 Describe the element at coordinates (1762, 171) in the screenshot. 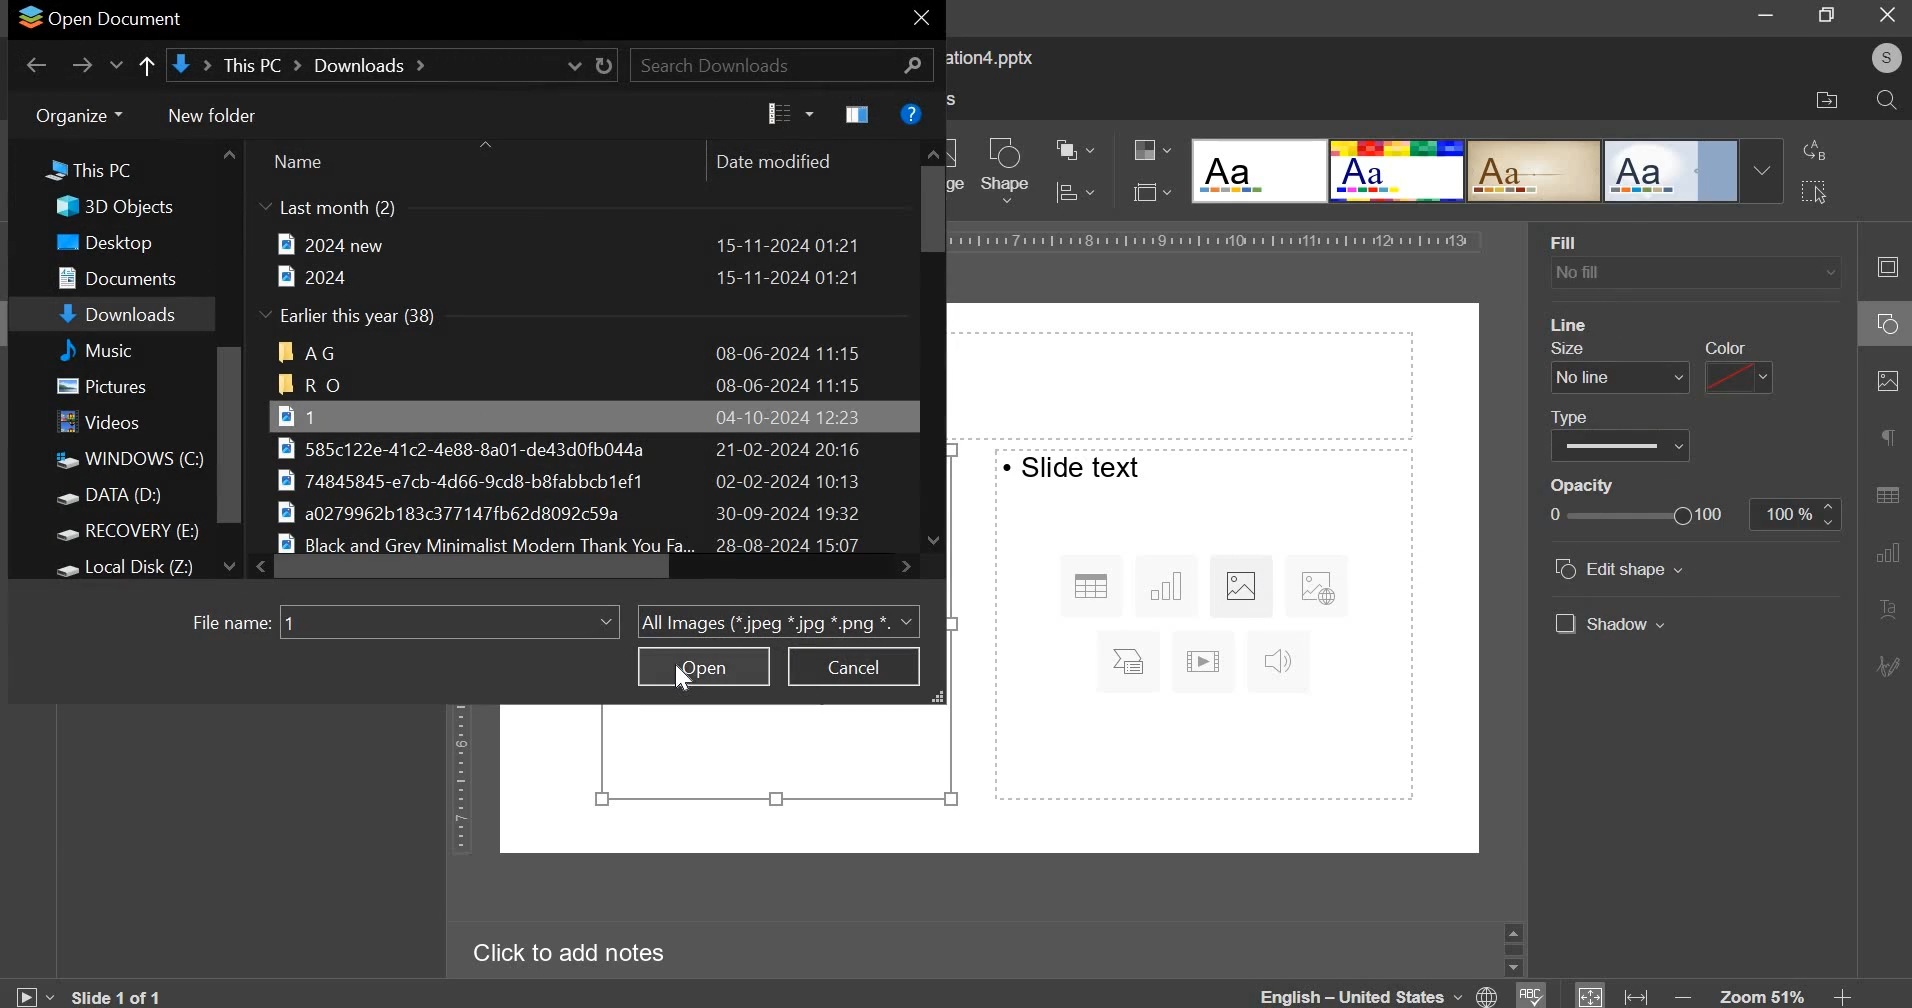

I see `Drop-down ` at that location.